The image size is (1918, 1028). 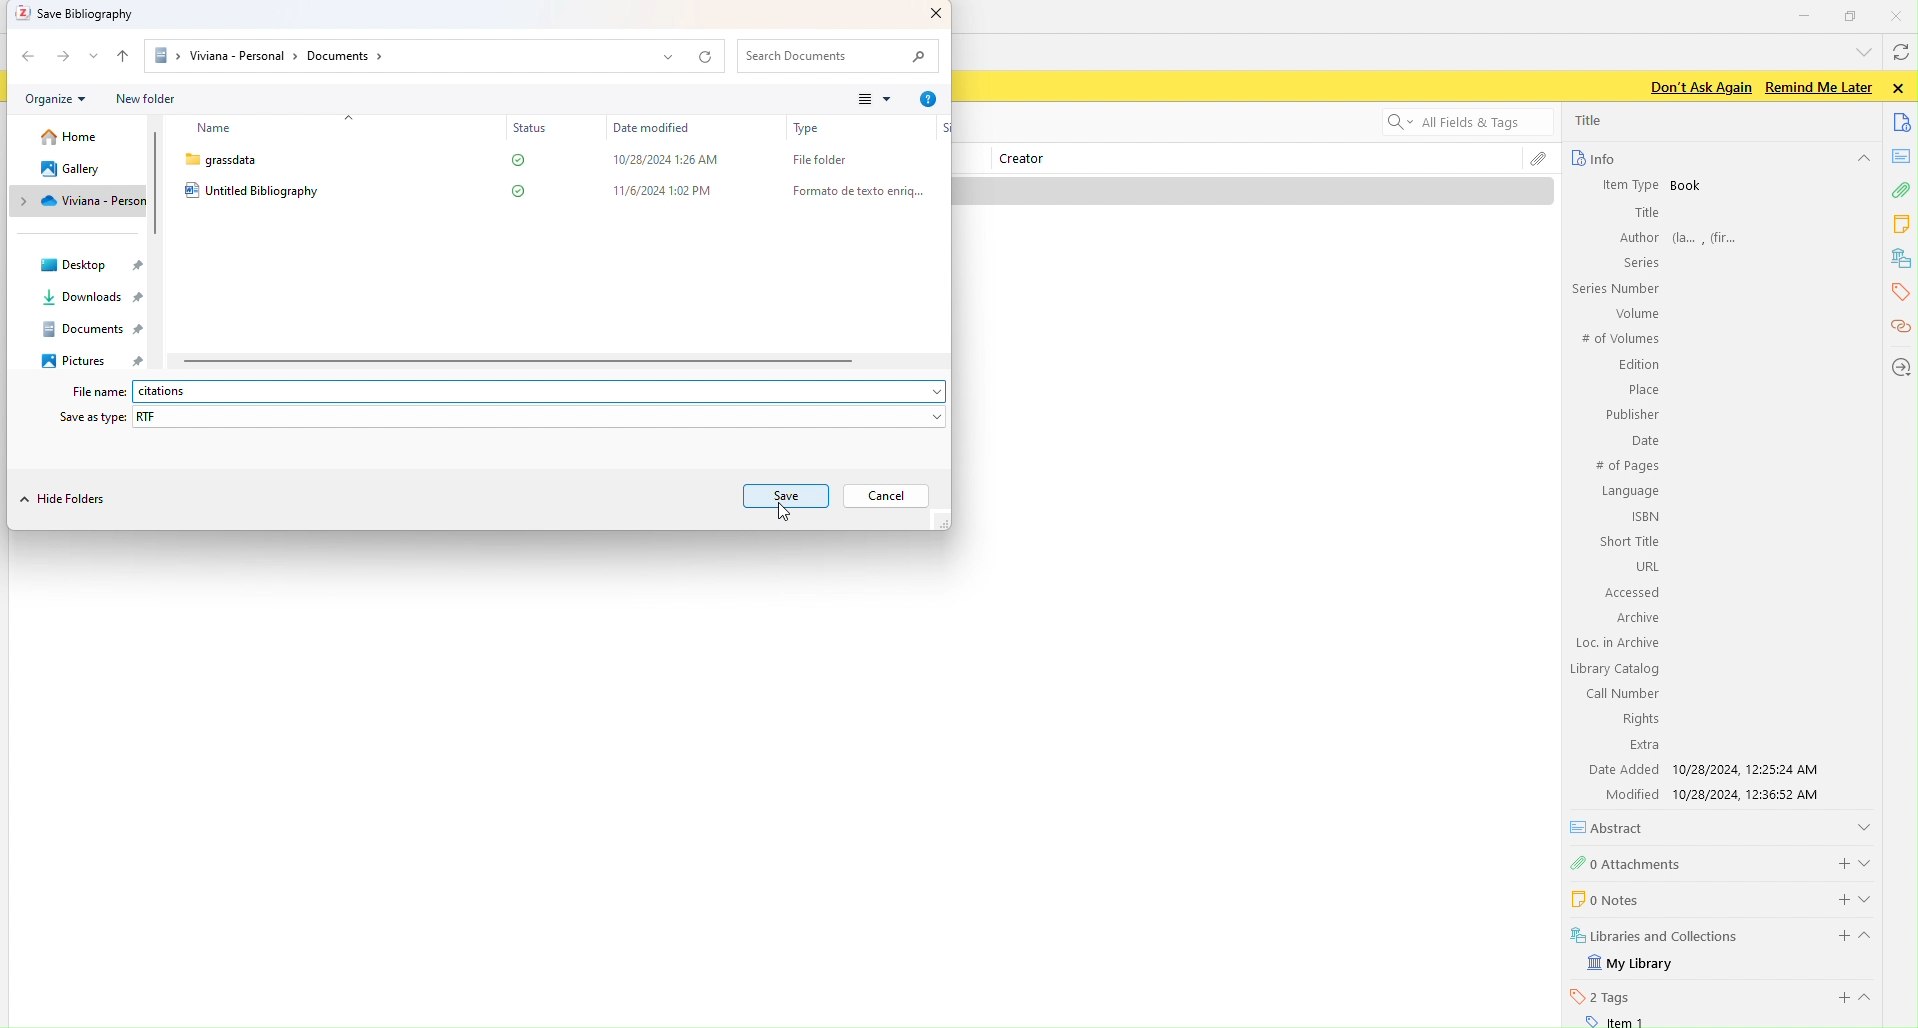 I want to click on Viviana - Personal > Documents >, so click(x=269, y=56).